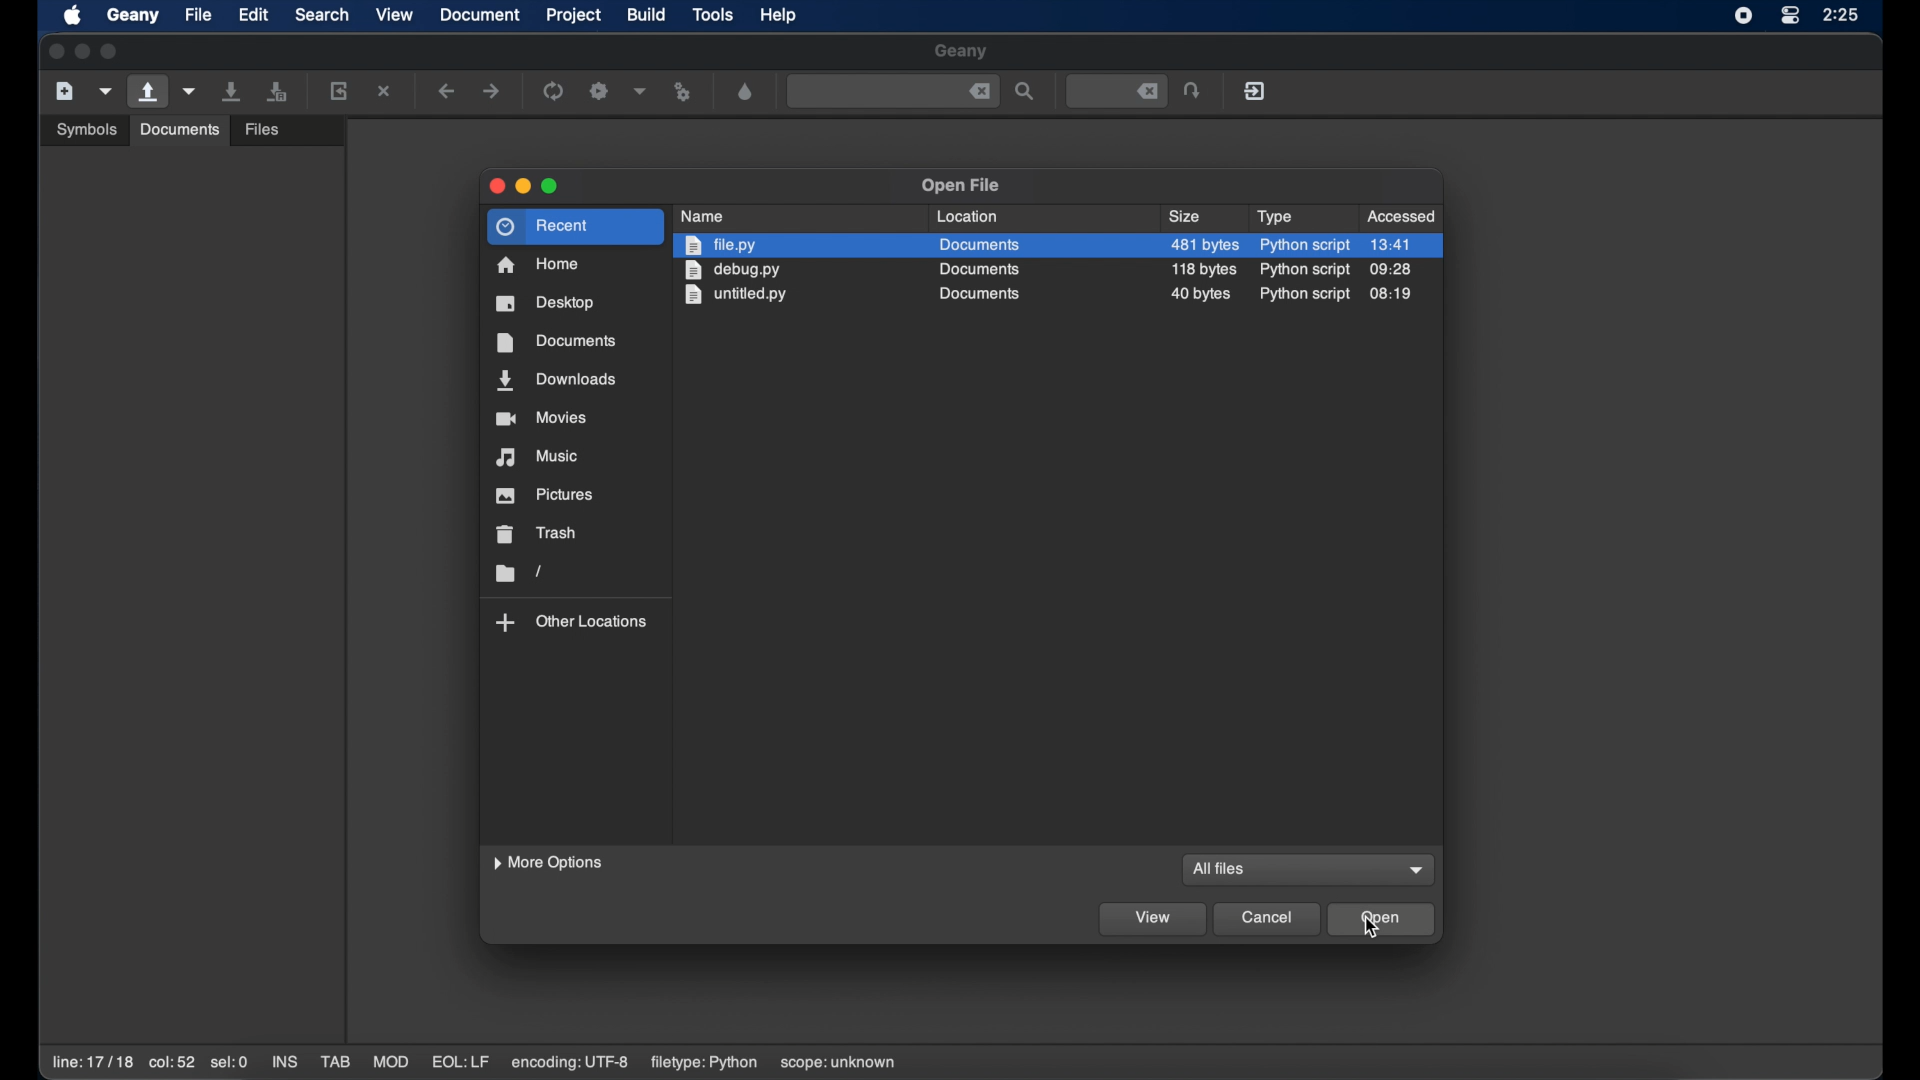 This screenshot has width=1920, height=1080. I want to click on run or view file, so click(682, 93).